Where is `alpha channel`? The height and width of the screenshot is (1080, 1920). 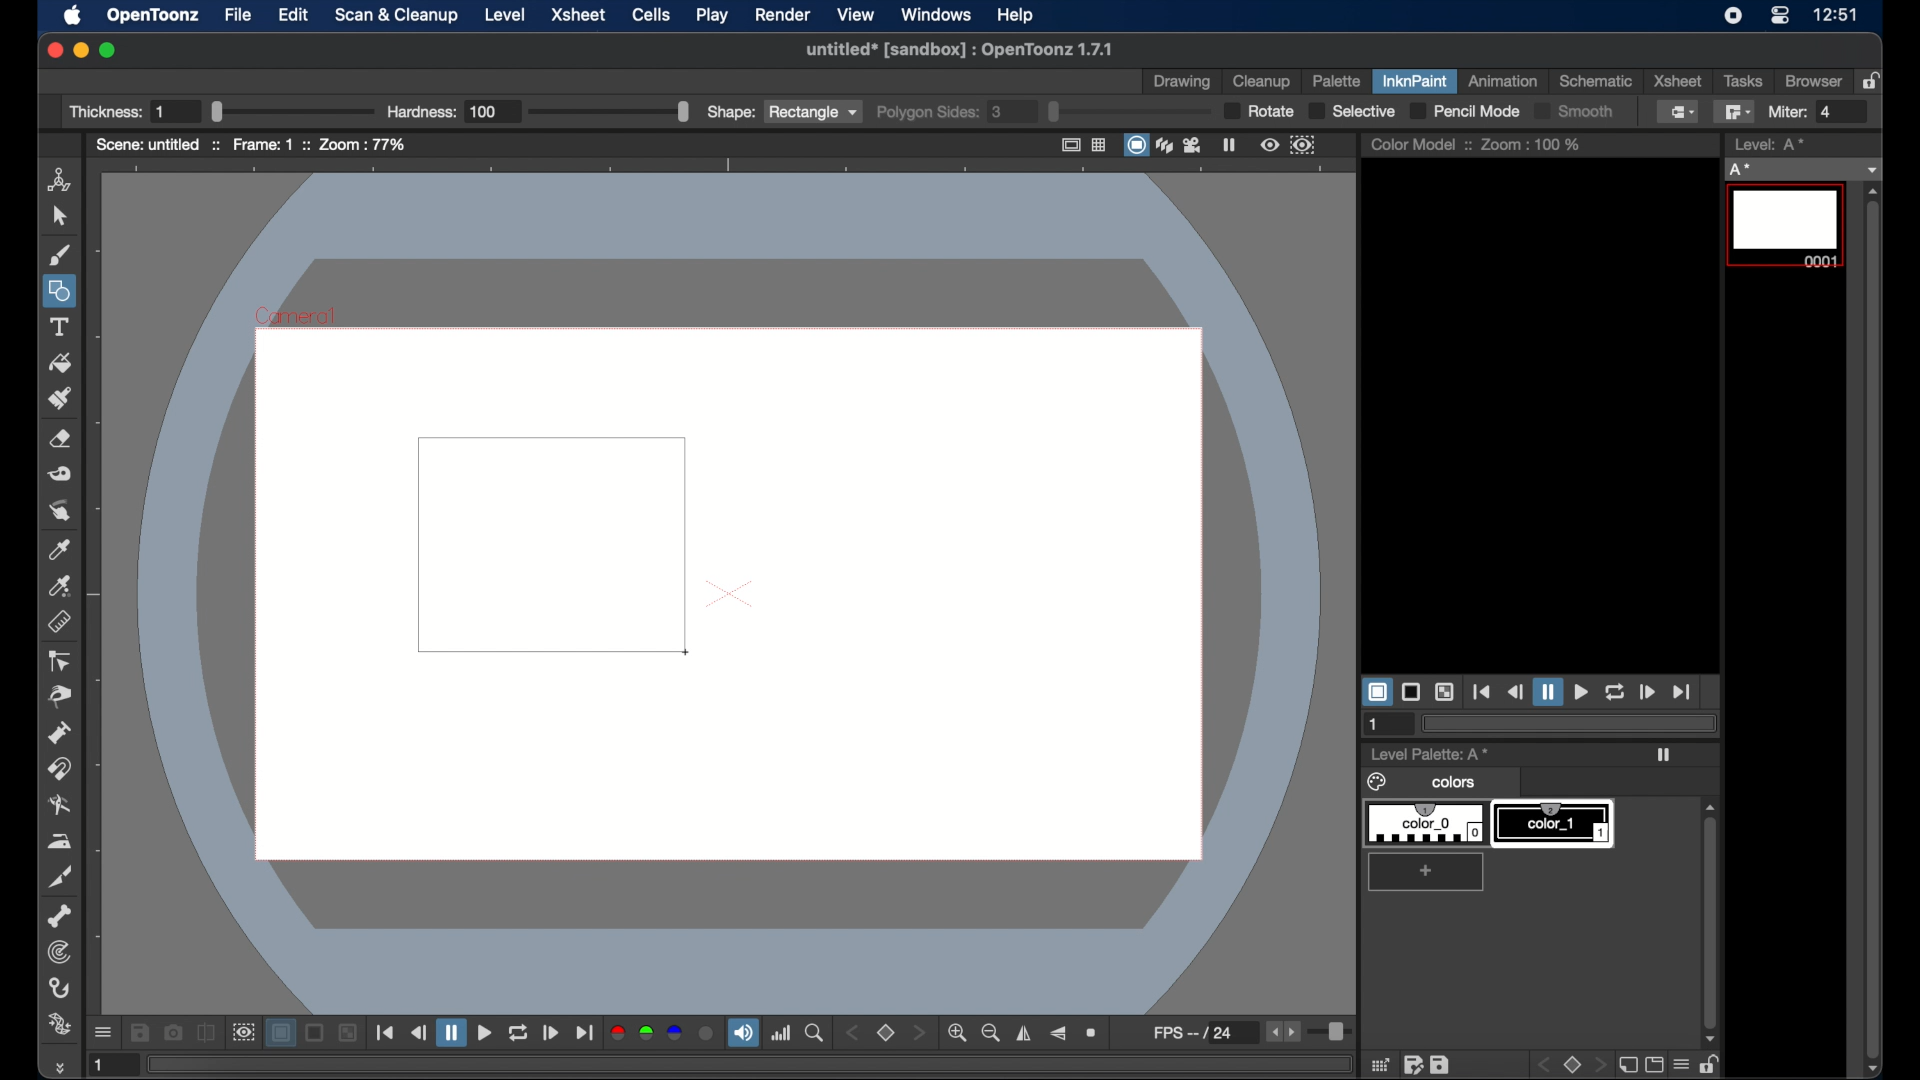
alpha channel is located at coordinates (707, 1033).